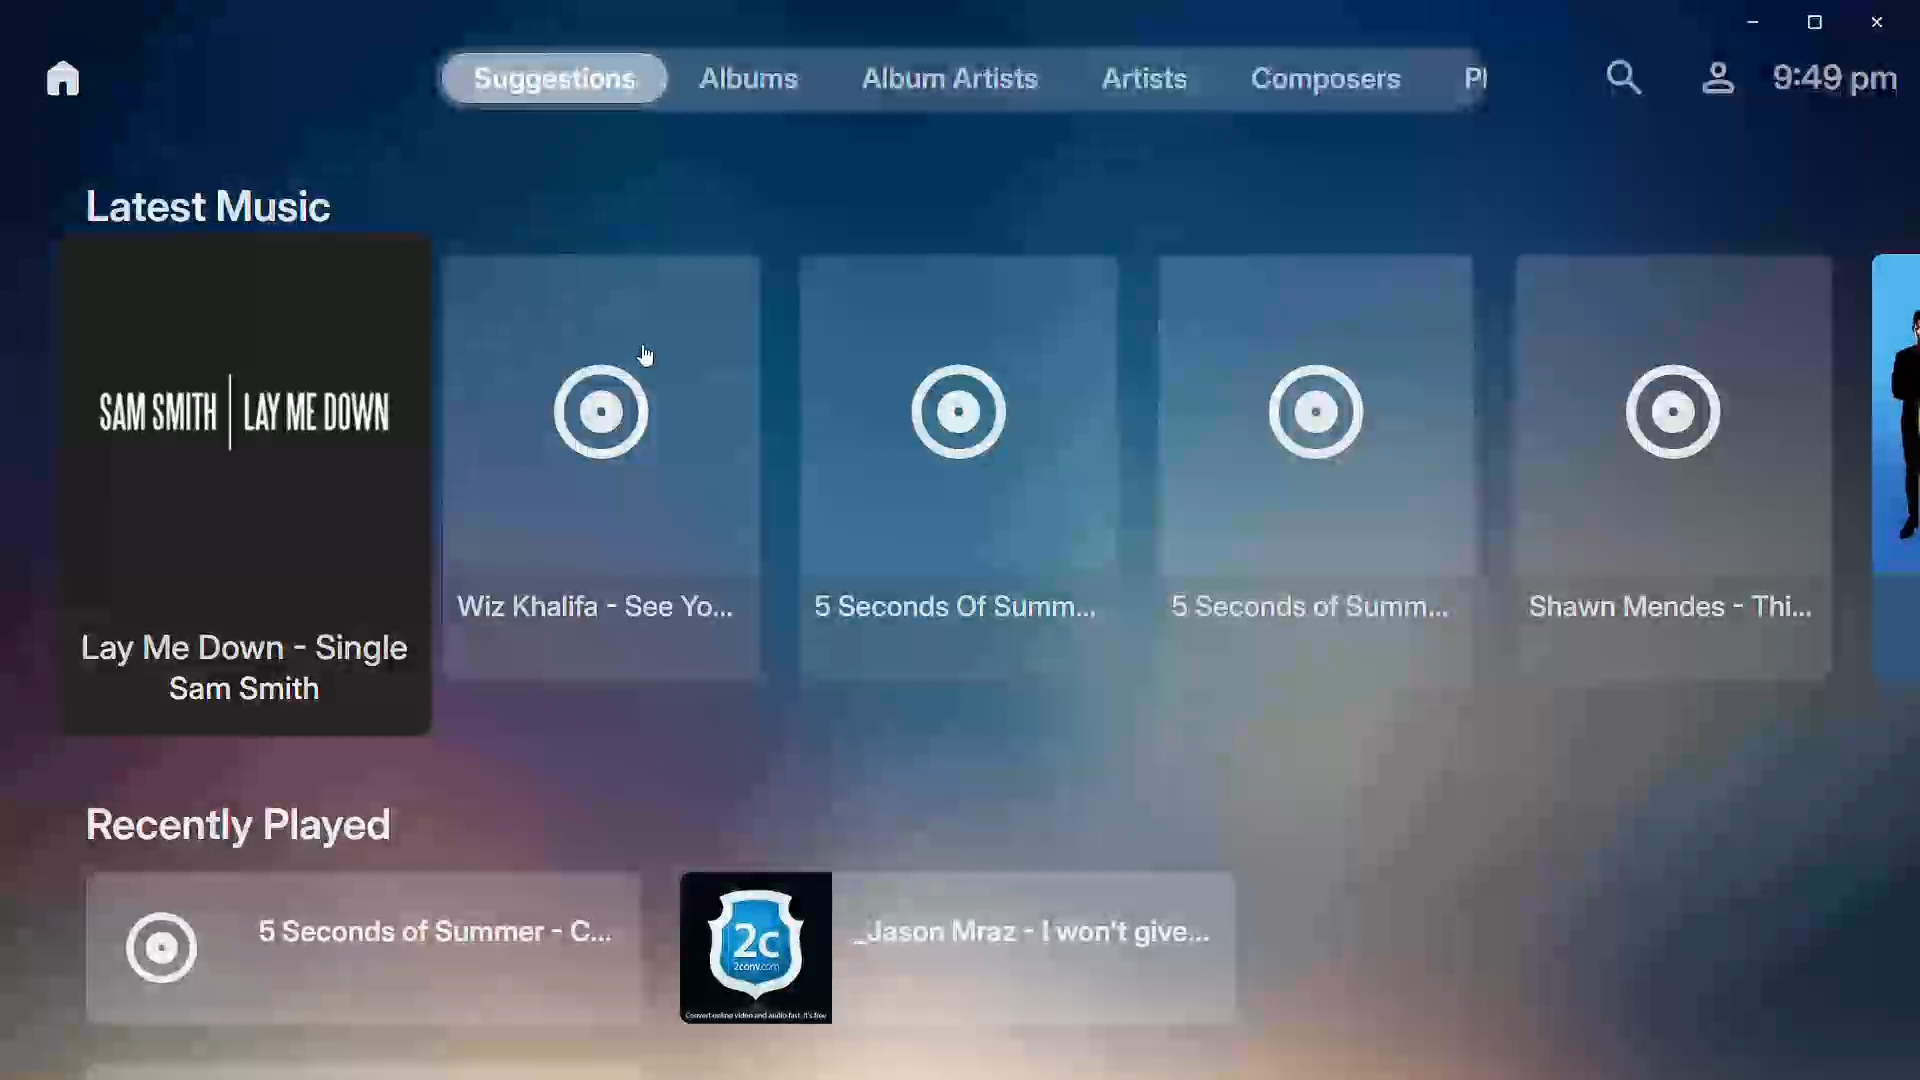 This screenshot has height=1080, width=1920. What do you see at coordinates (230, 482) in the screenshot?
I see `Sam Smith` at bounding box center [230, 482].